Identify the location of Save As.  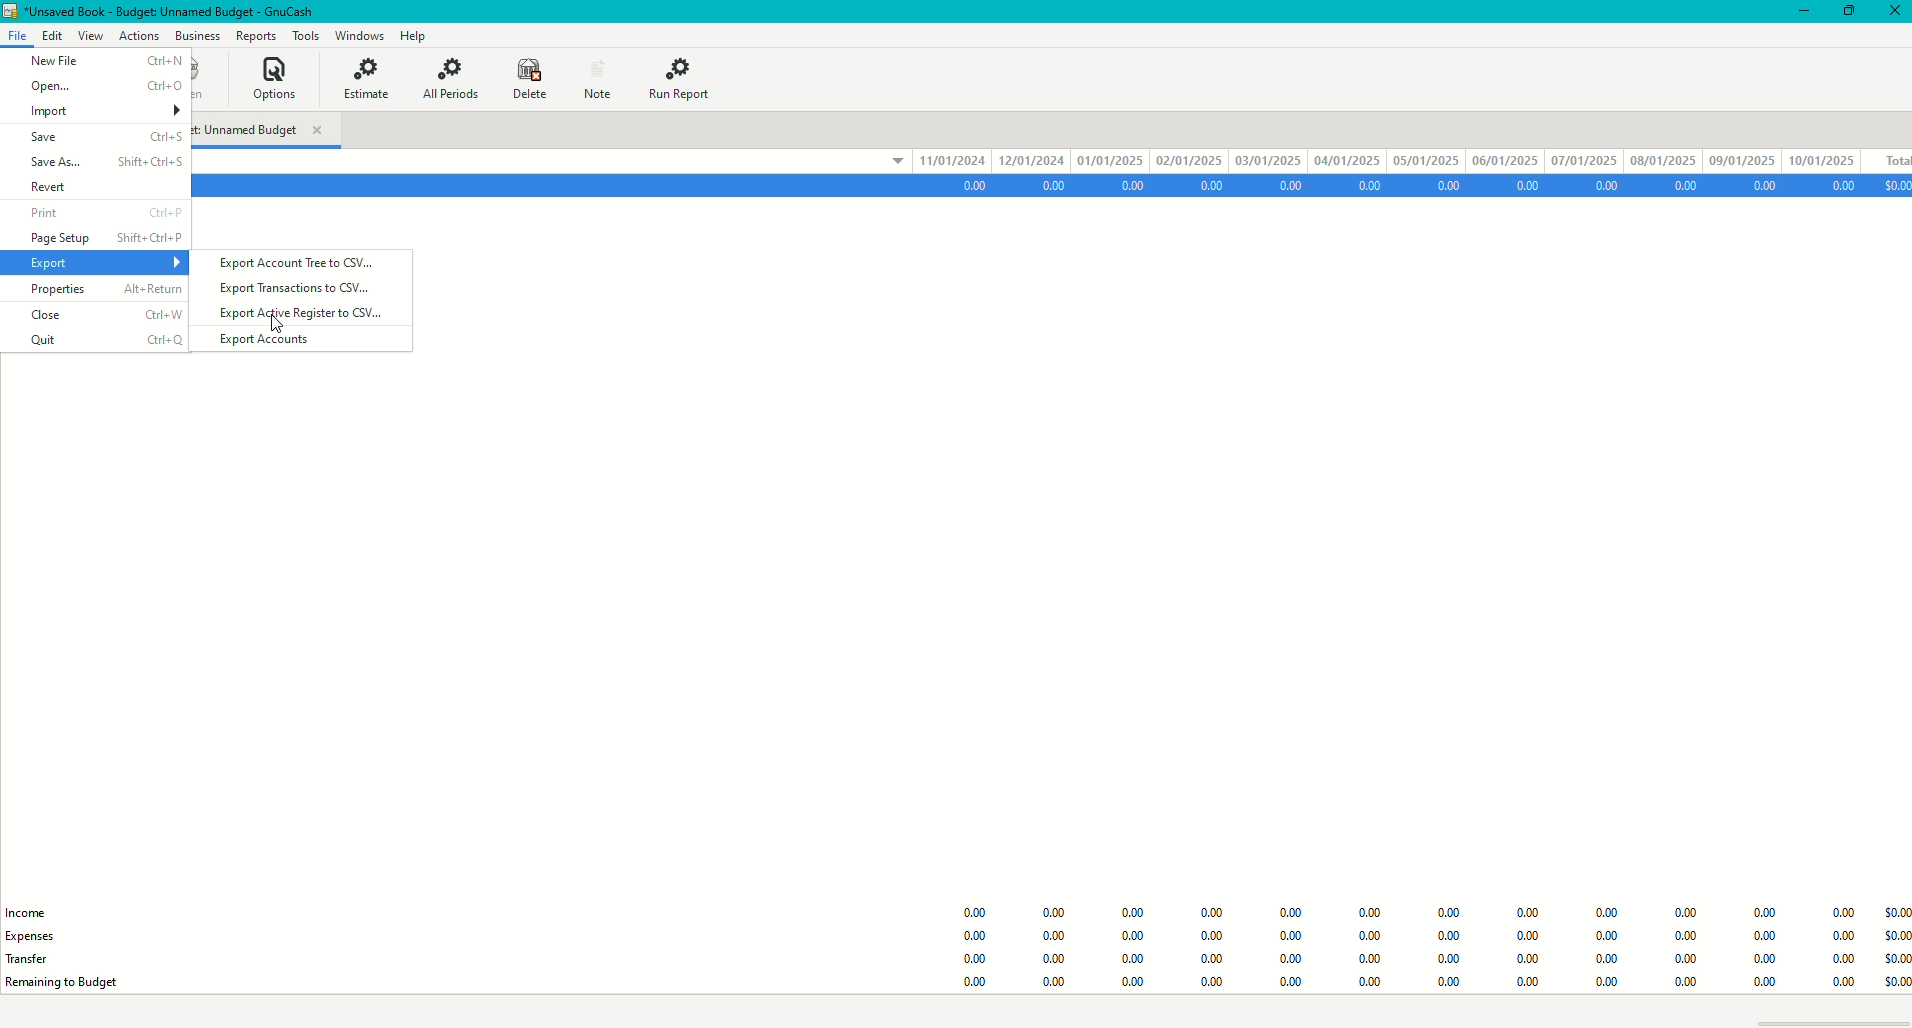
(105, 160).